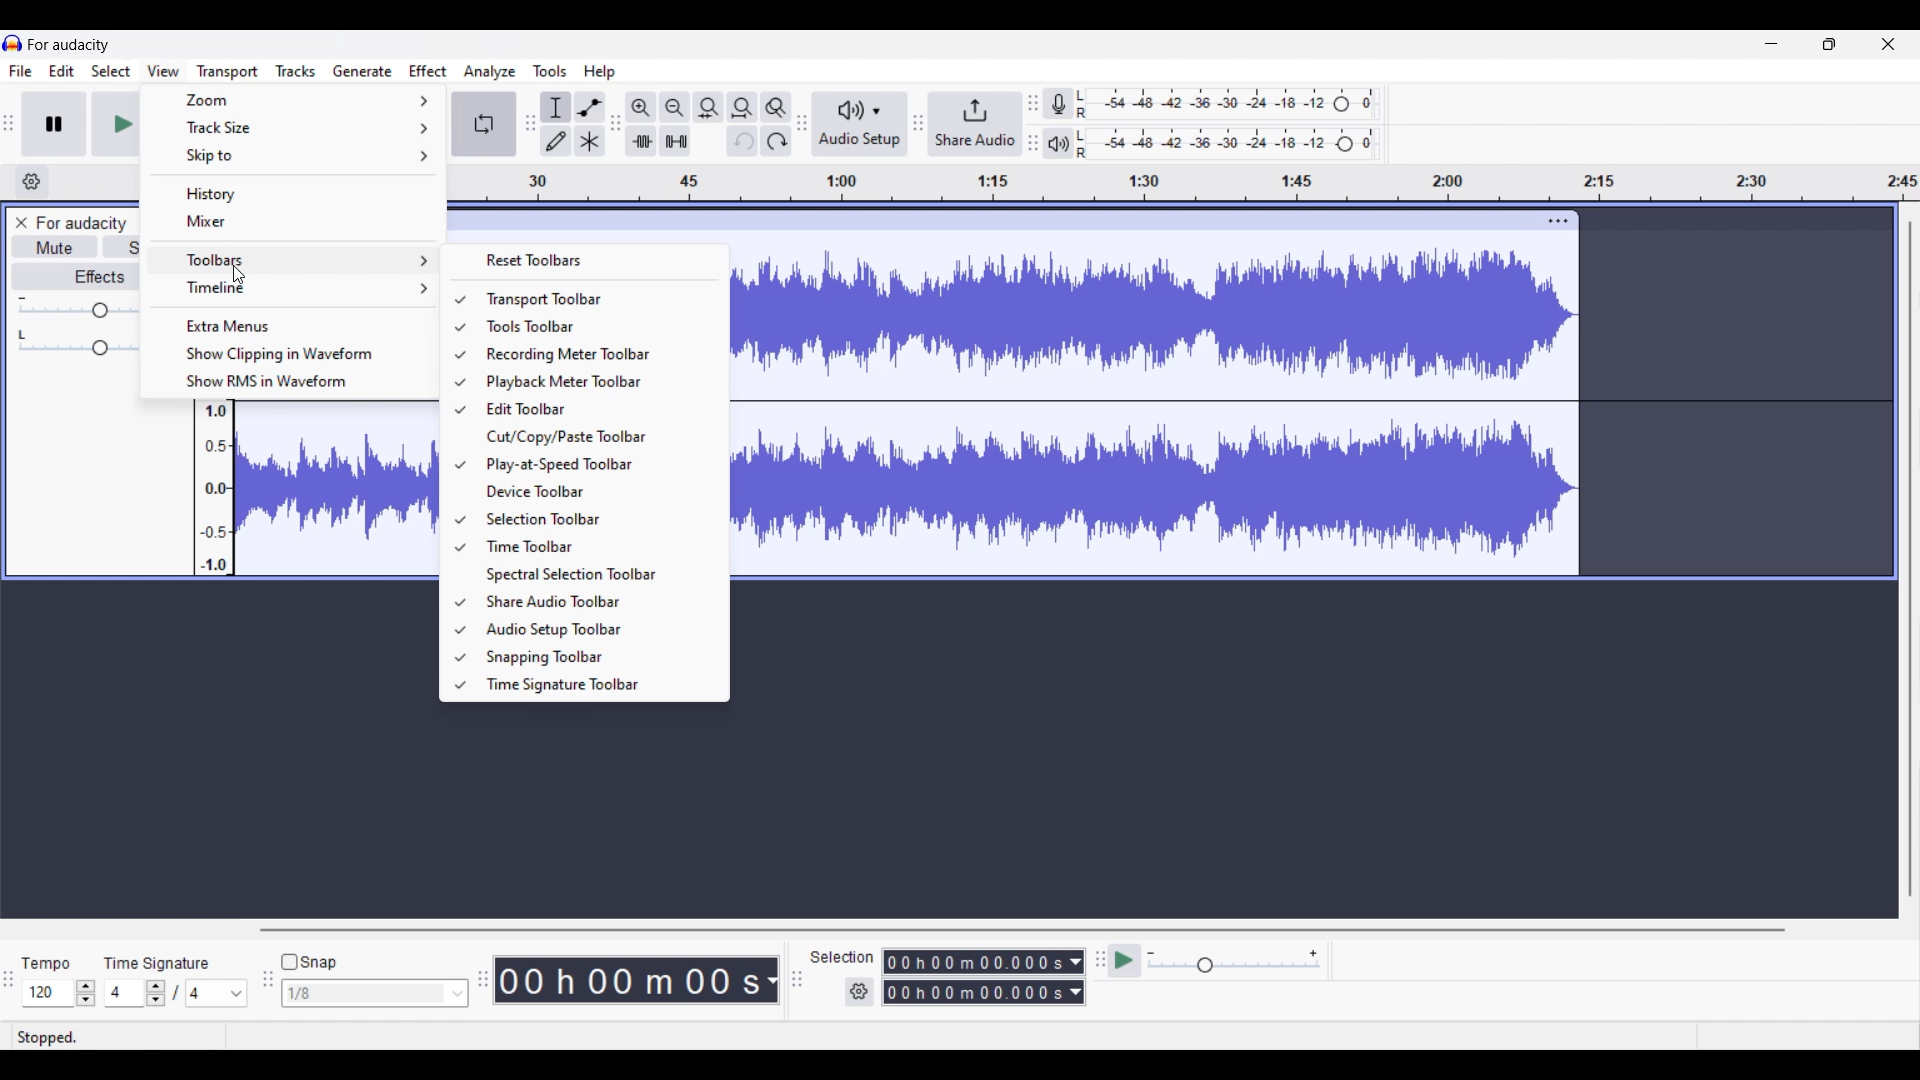 This screenshot has width=1920, height=1080. What do you see at coordinates (1229, 104) in the screenshot?
I see `Recording level` at bounding box center [1229, 104].